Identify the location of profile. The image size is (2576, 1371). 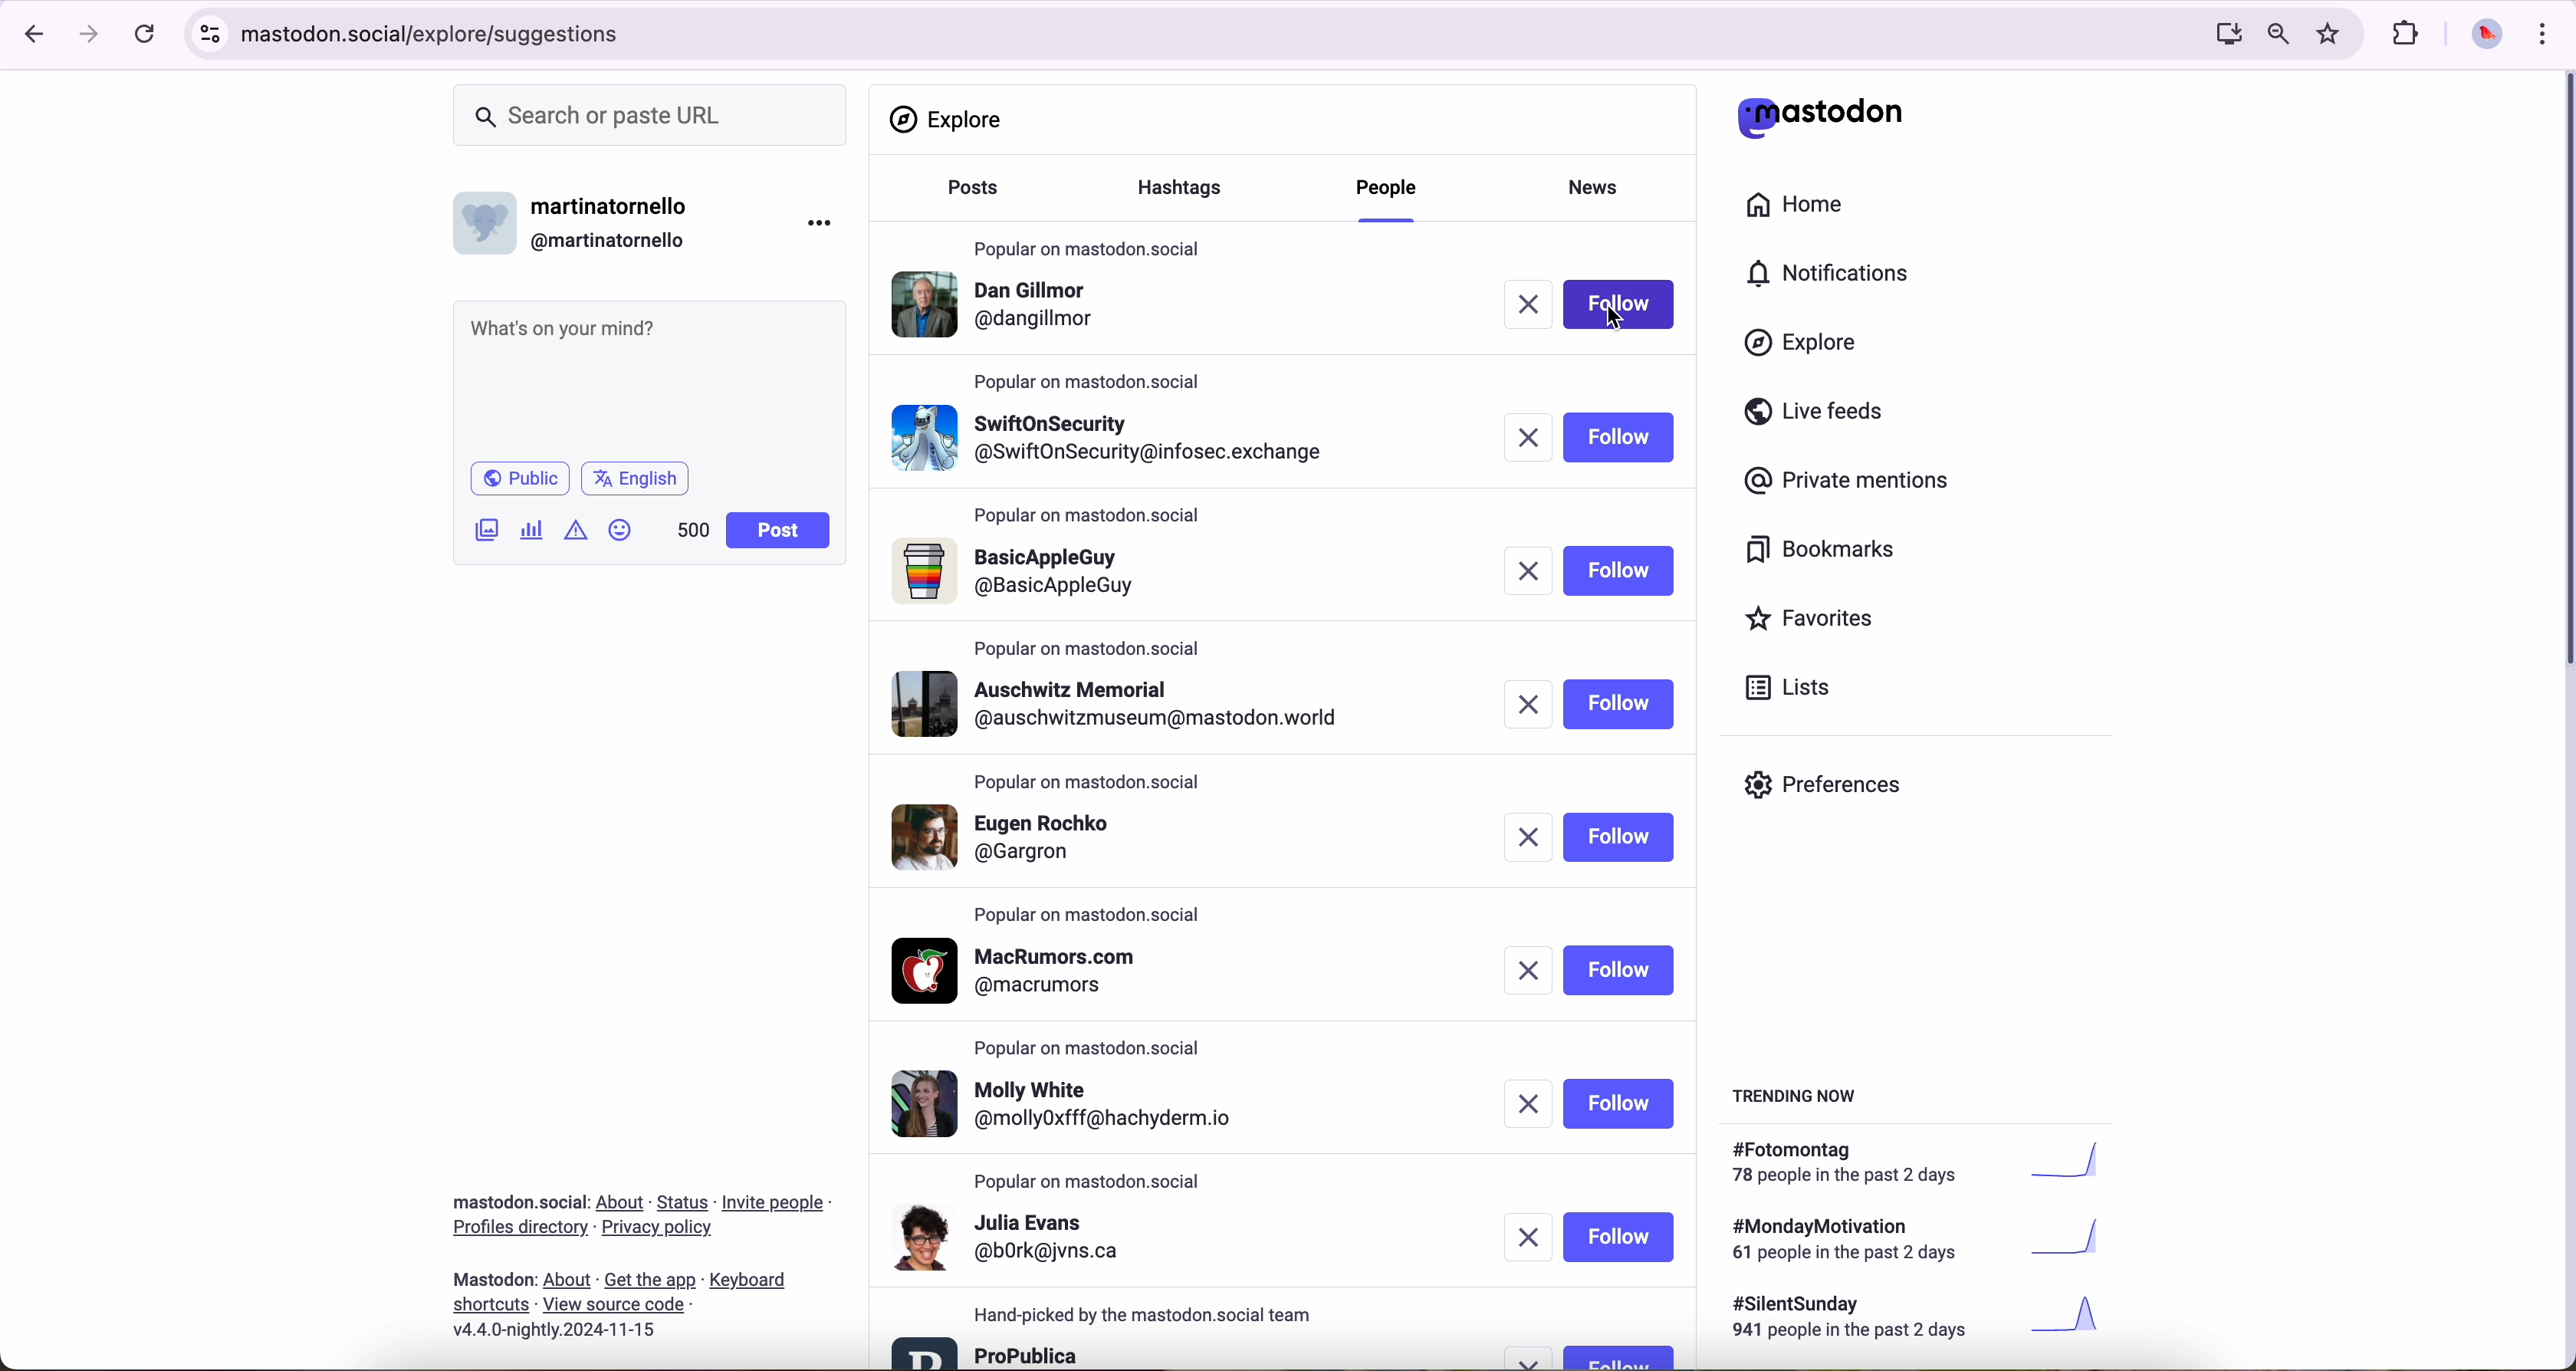
(1114, 433).